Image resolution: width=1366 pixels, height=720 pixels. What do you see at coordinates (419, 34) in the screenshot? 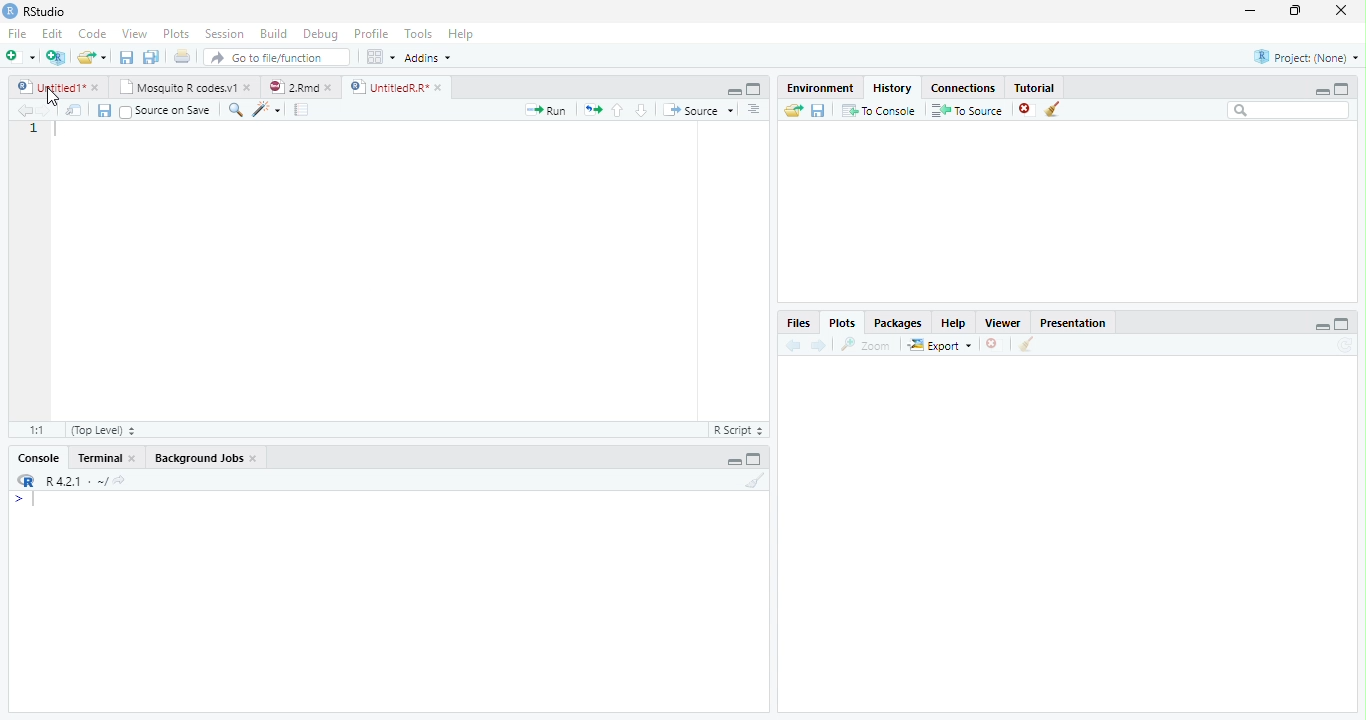
I see `Tools` at bounding box center [419, 34].